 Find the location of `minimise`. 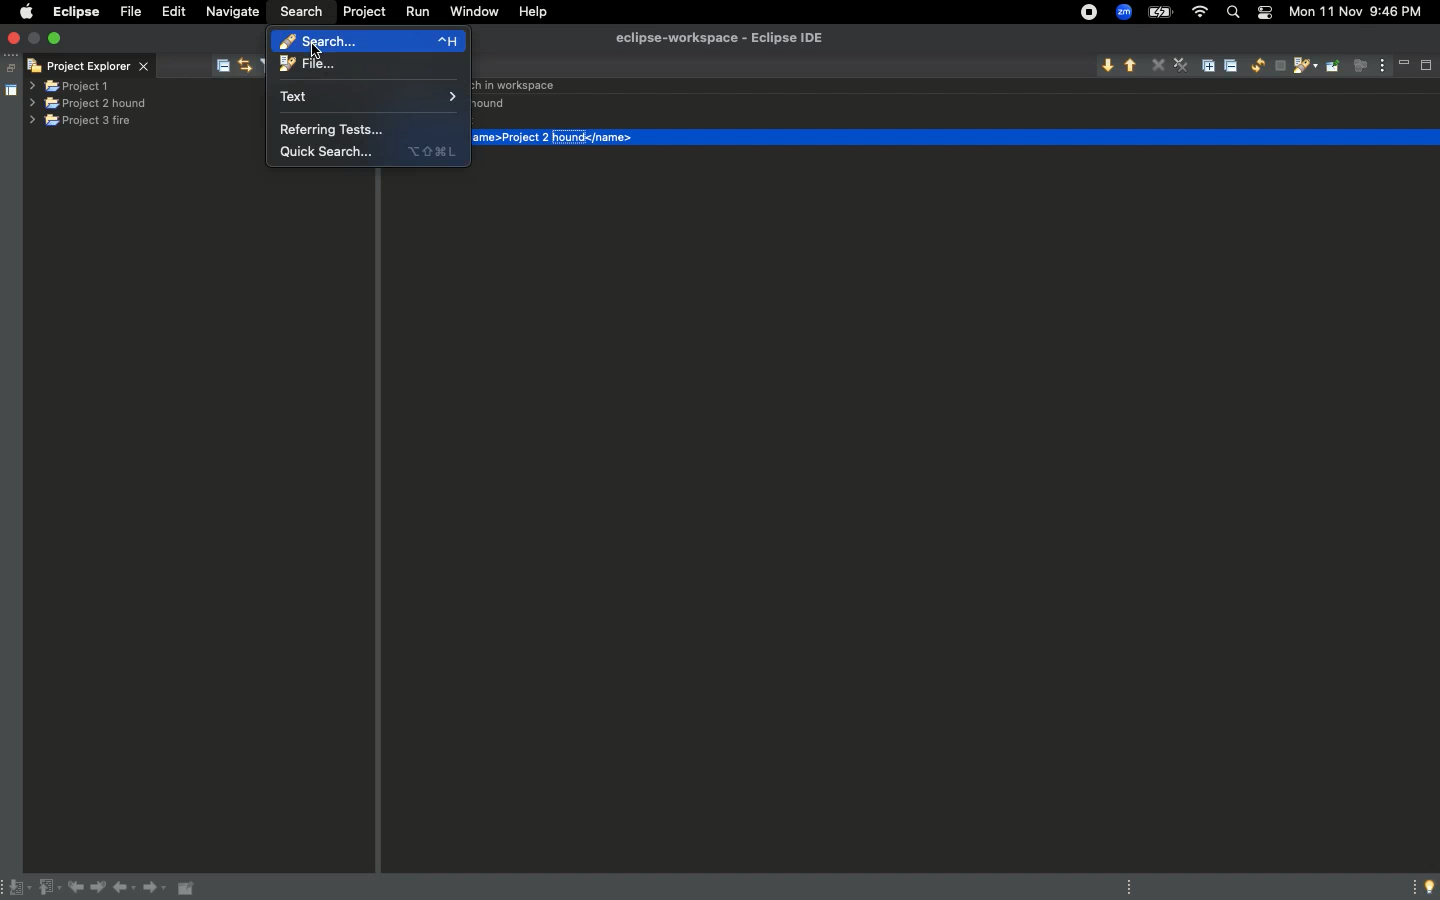

minimise is located at coordinates (1405, 62).